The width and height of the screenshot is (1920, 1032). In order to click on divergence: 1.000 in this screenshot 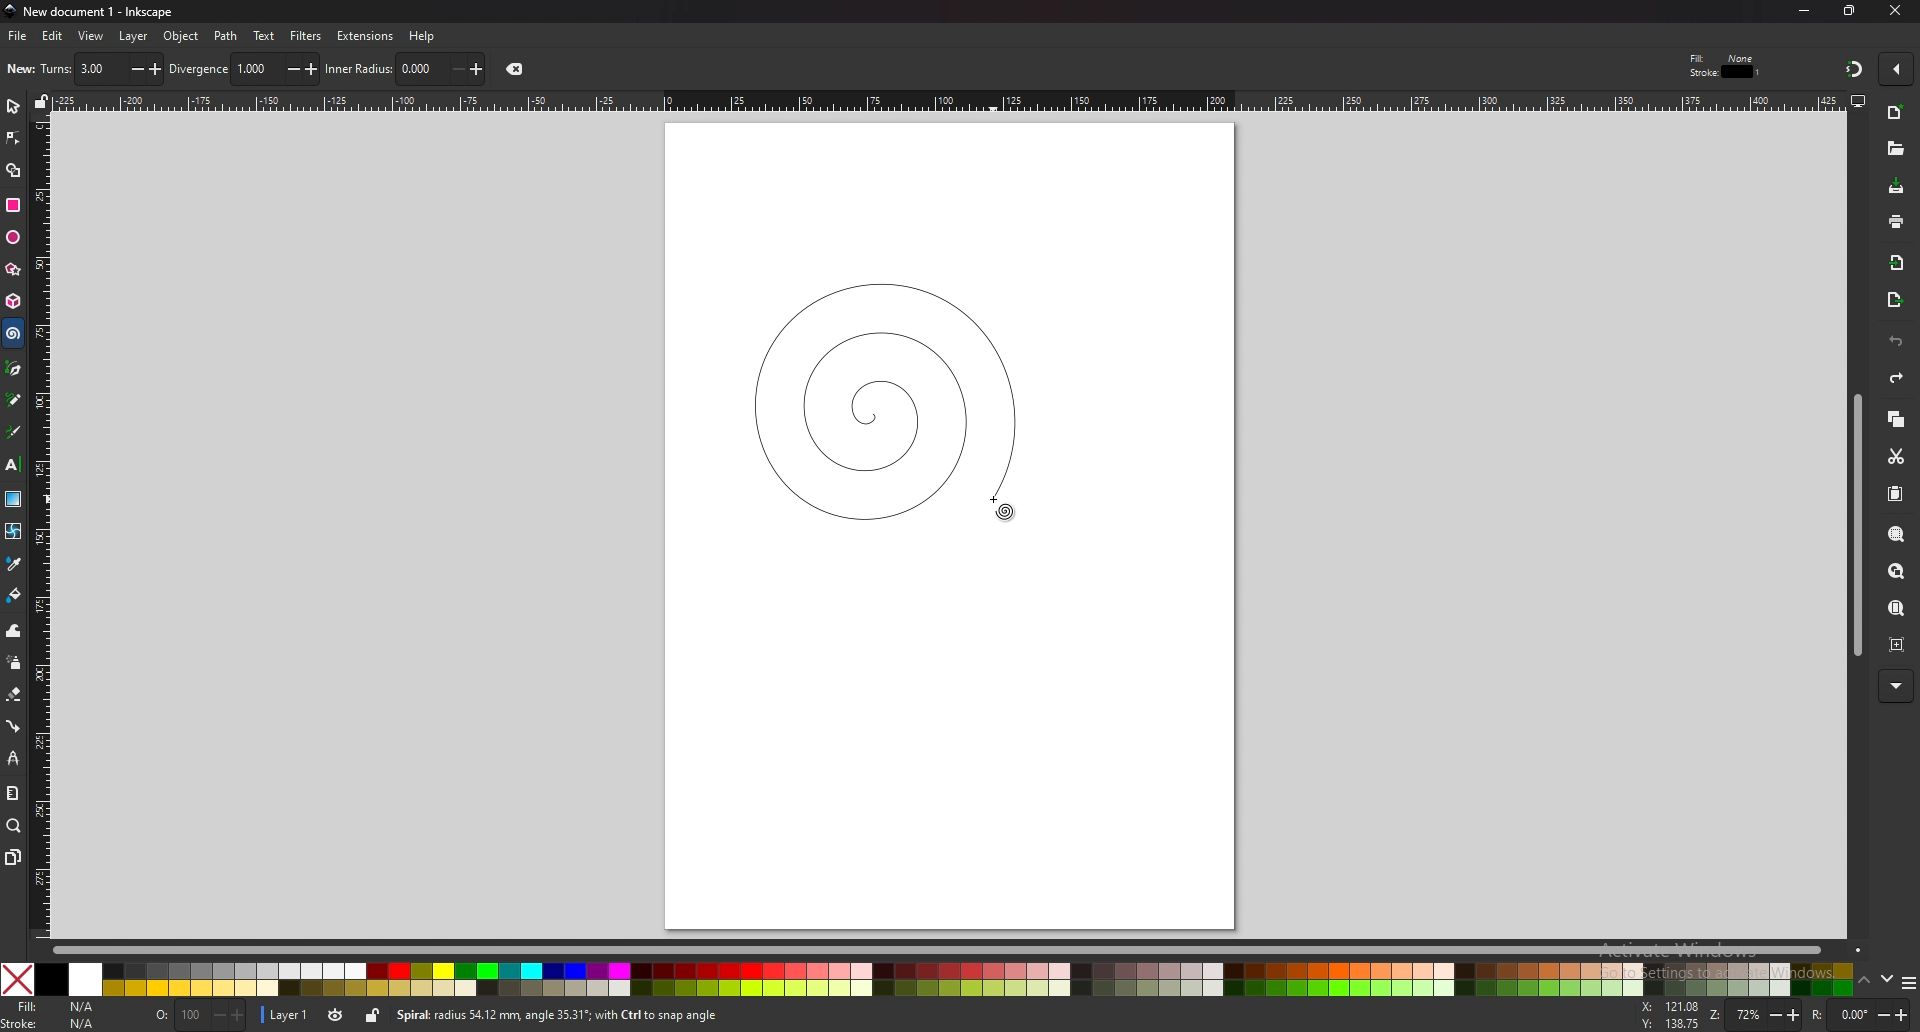, I will do `click(244, 69)`.